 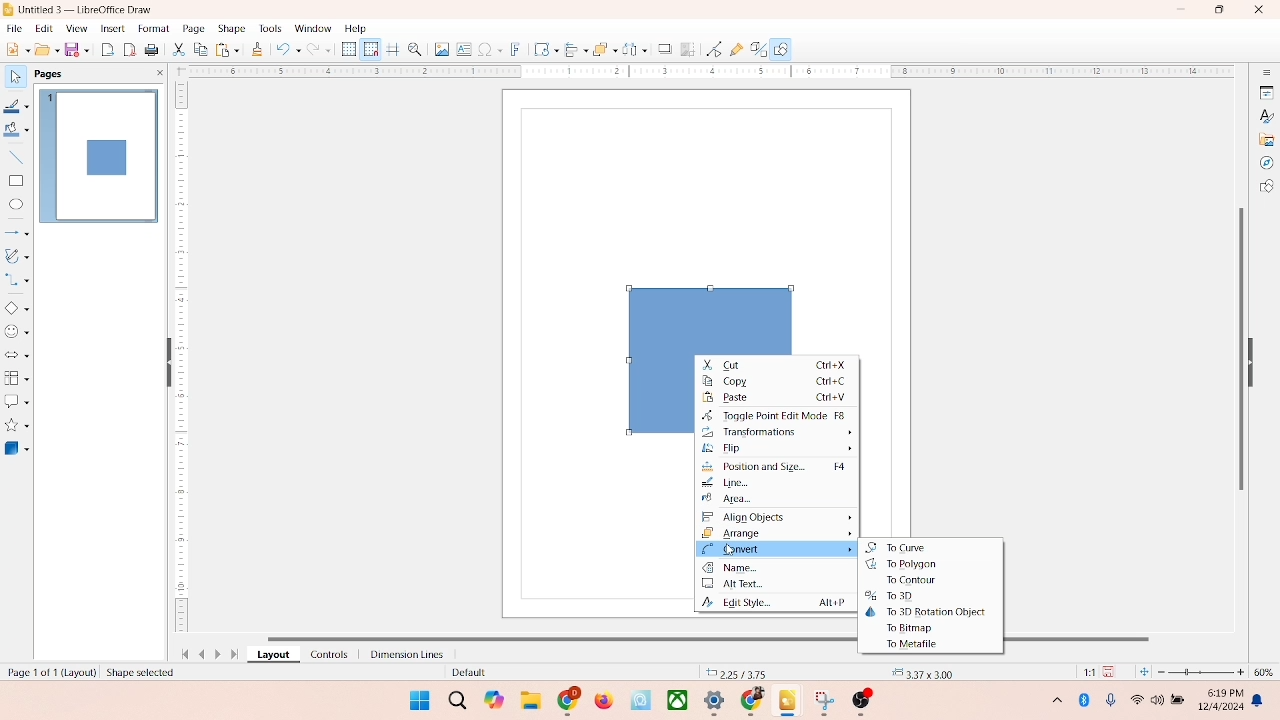 I want to click on print, so click(x=226, y=49).